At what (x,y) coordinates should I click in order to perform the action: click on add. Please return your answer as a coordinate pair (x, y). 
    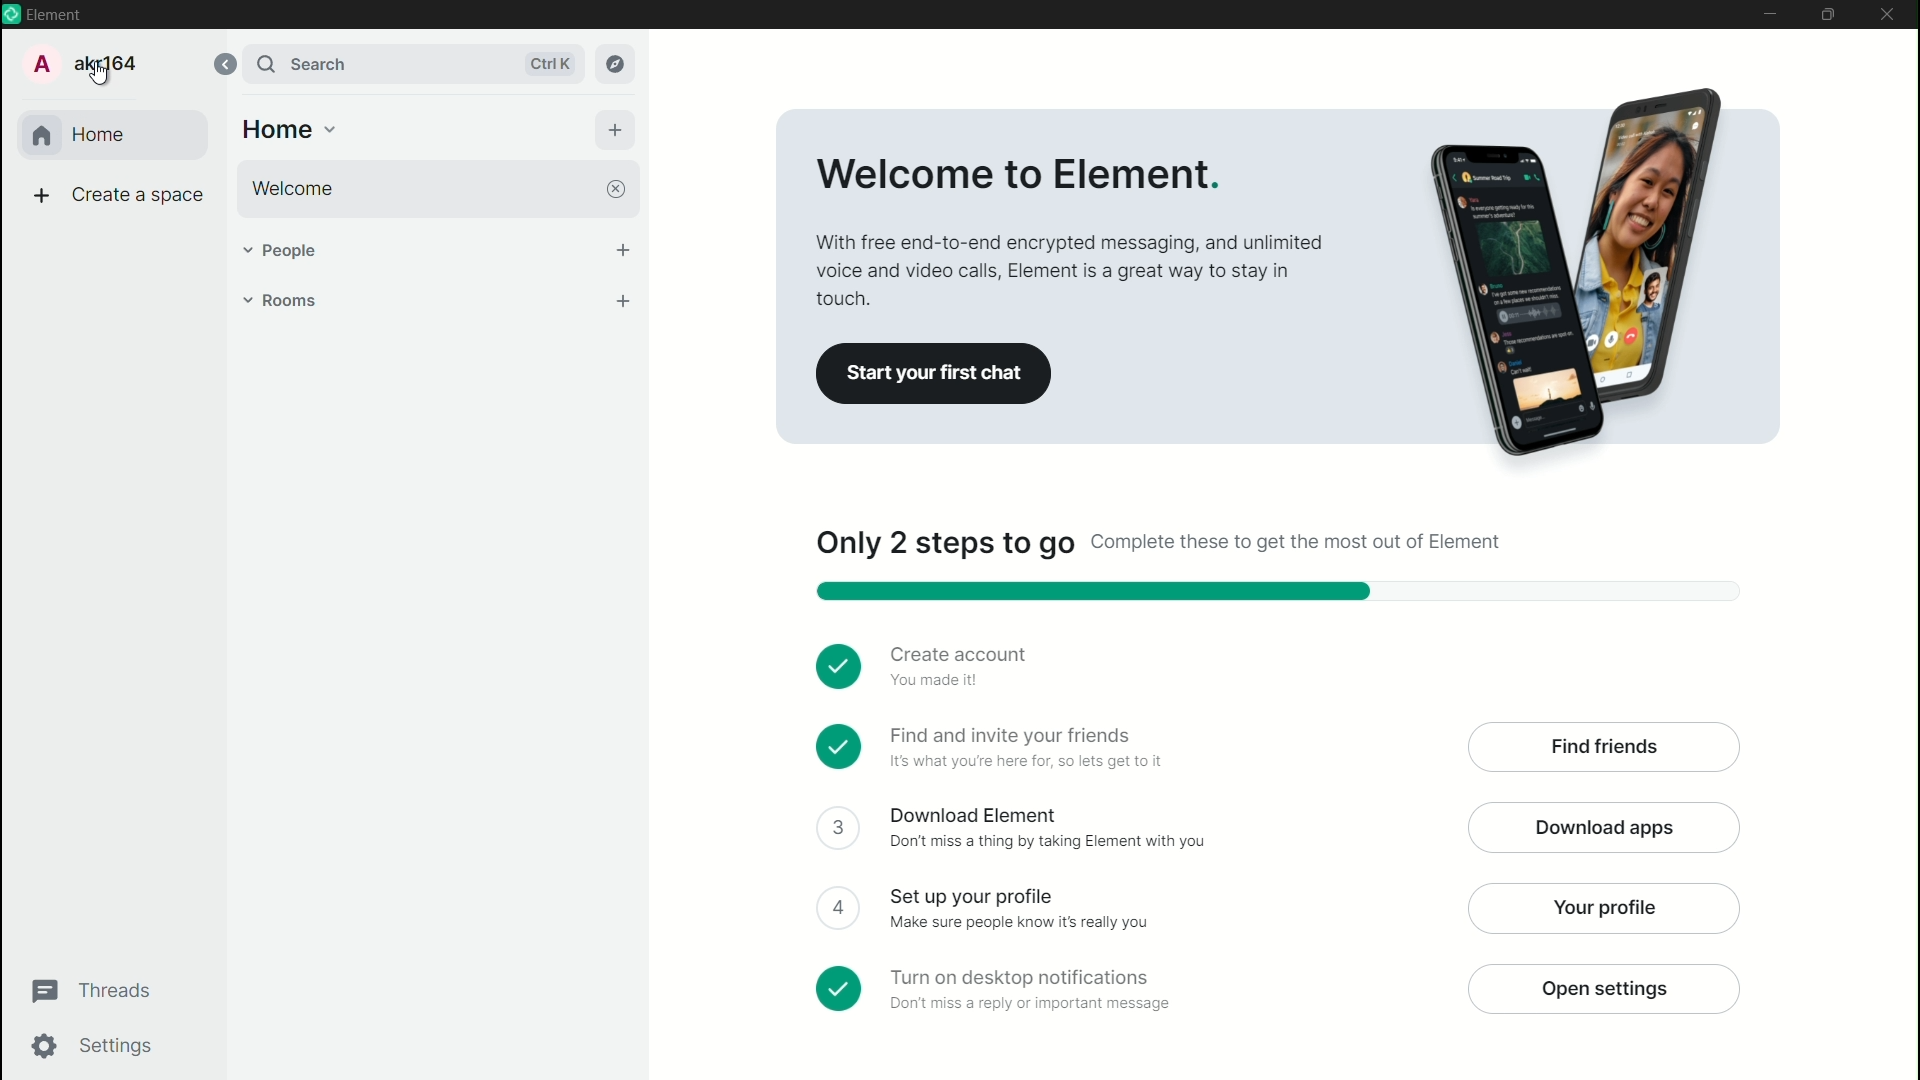
    Looking at the image, I should click on (617, 130).